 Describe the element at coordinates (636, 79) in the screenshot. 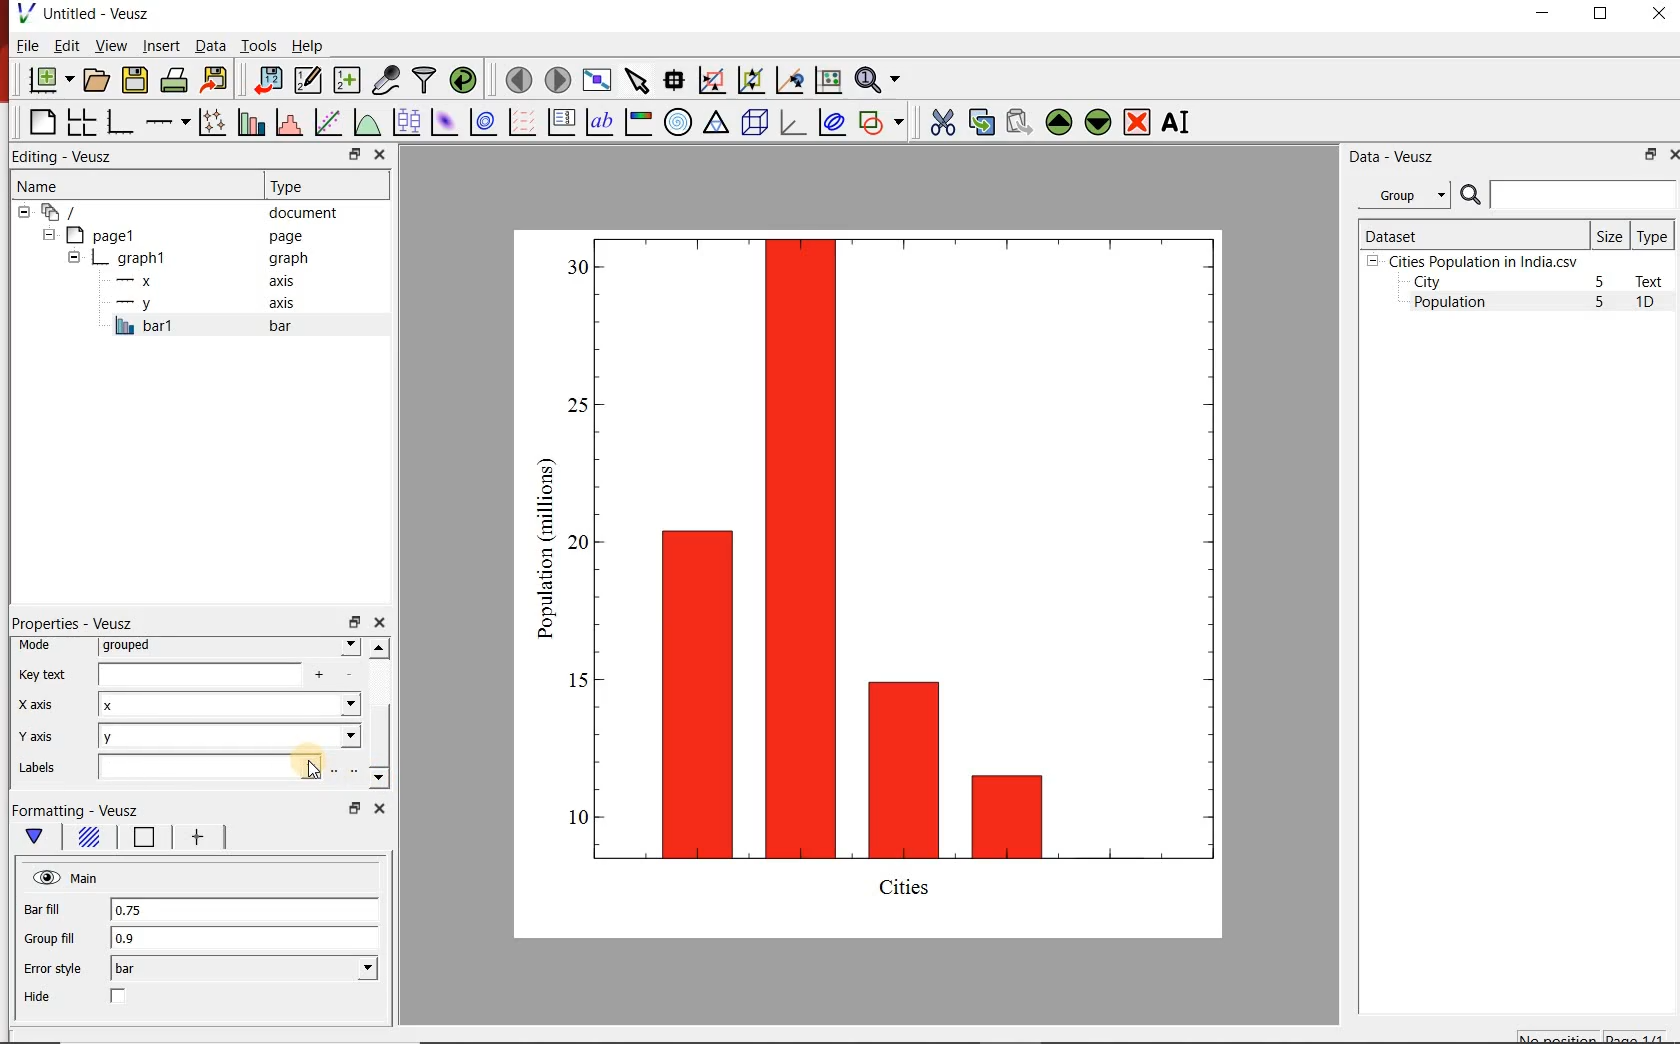

I see `select items from the graph or scroll` at that location.